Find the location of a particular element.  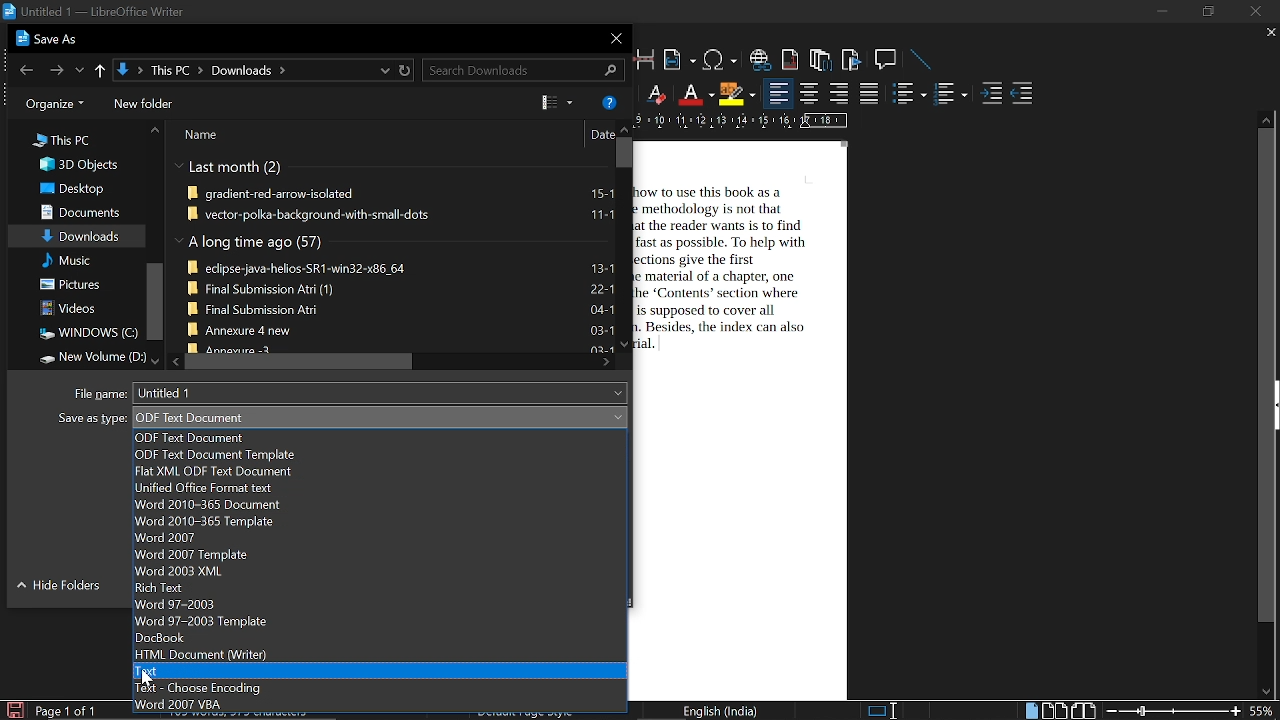

move up is located at coordinates (155, 131).